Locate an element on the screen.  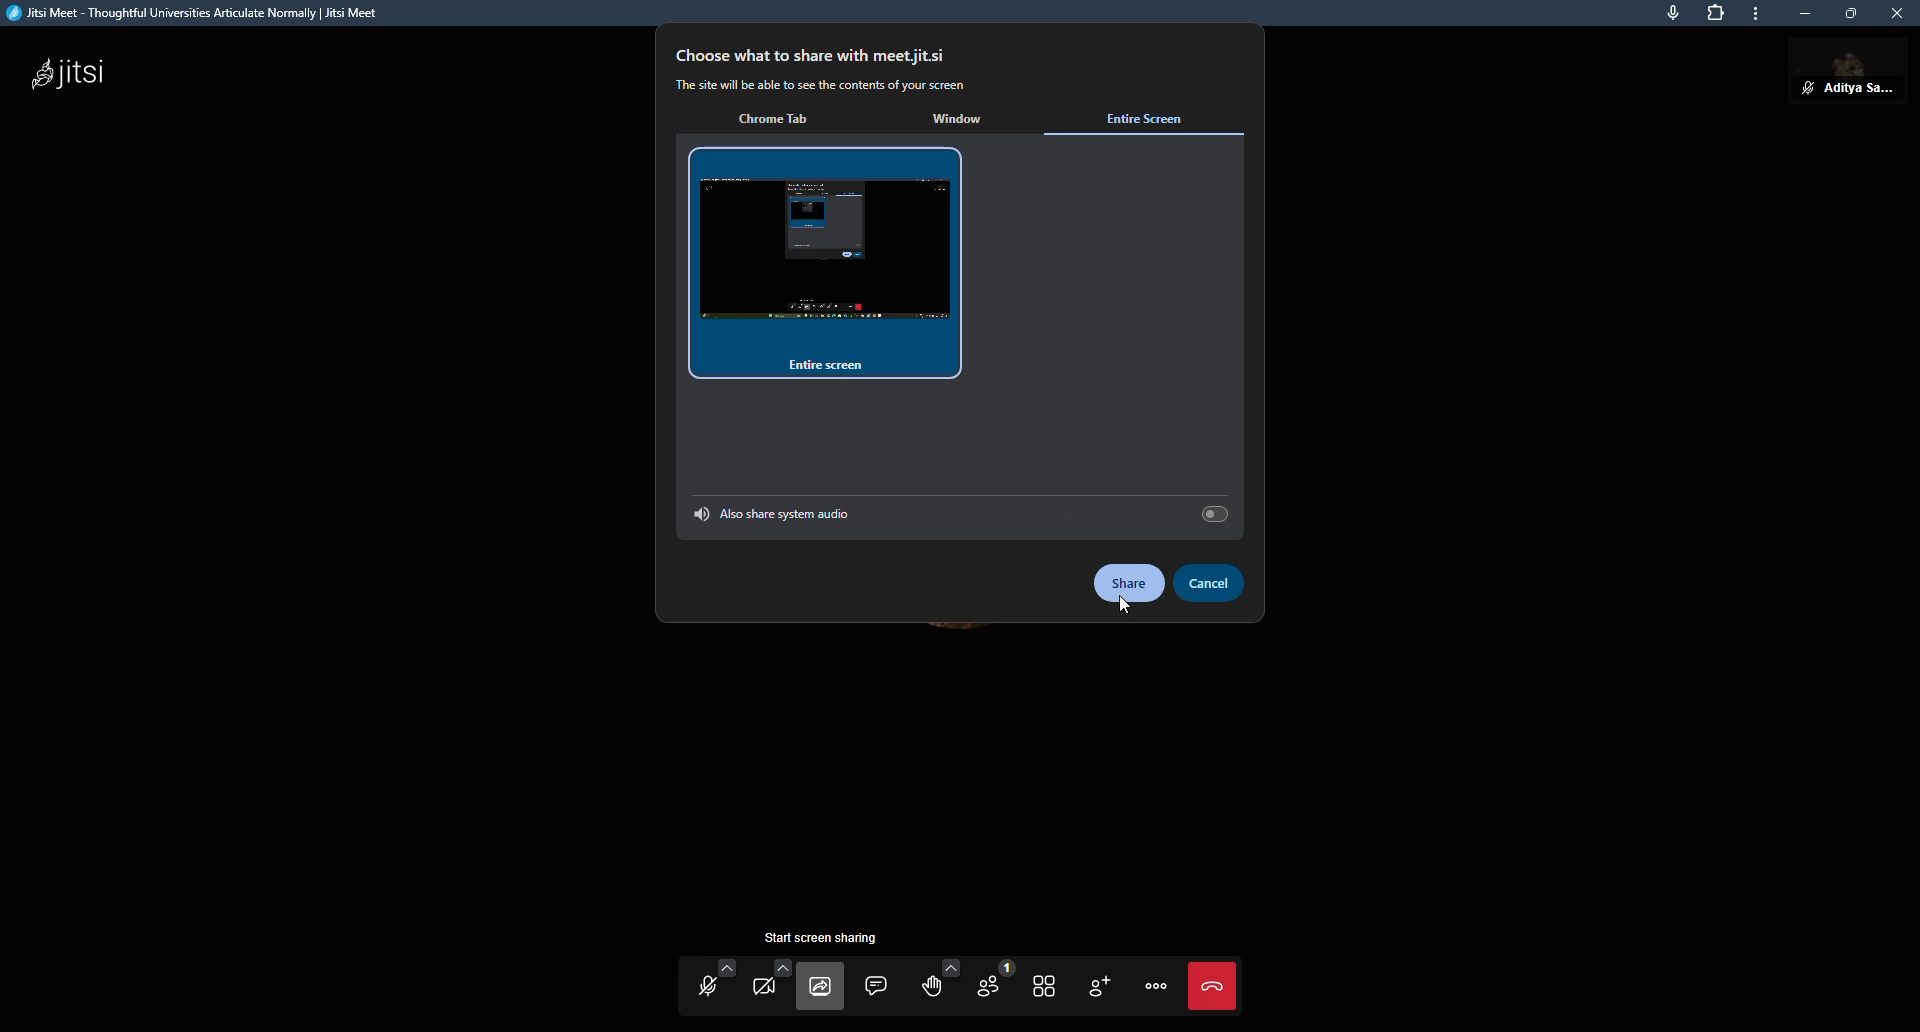
extensions is located at coordinates (1717, 16).